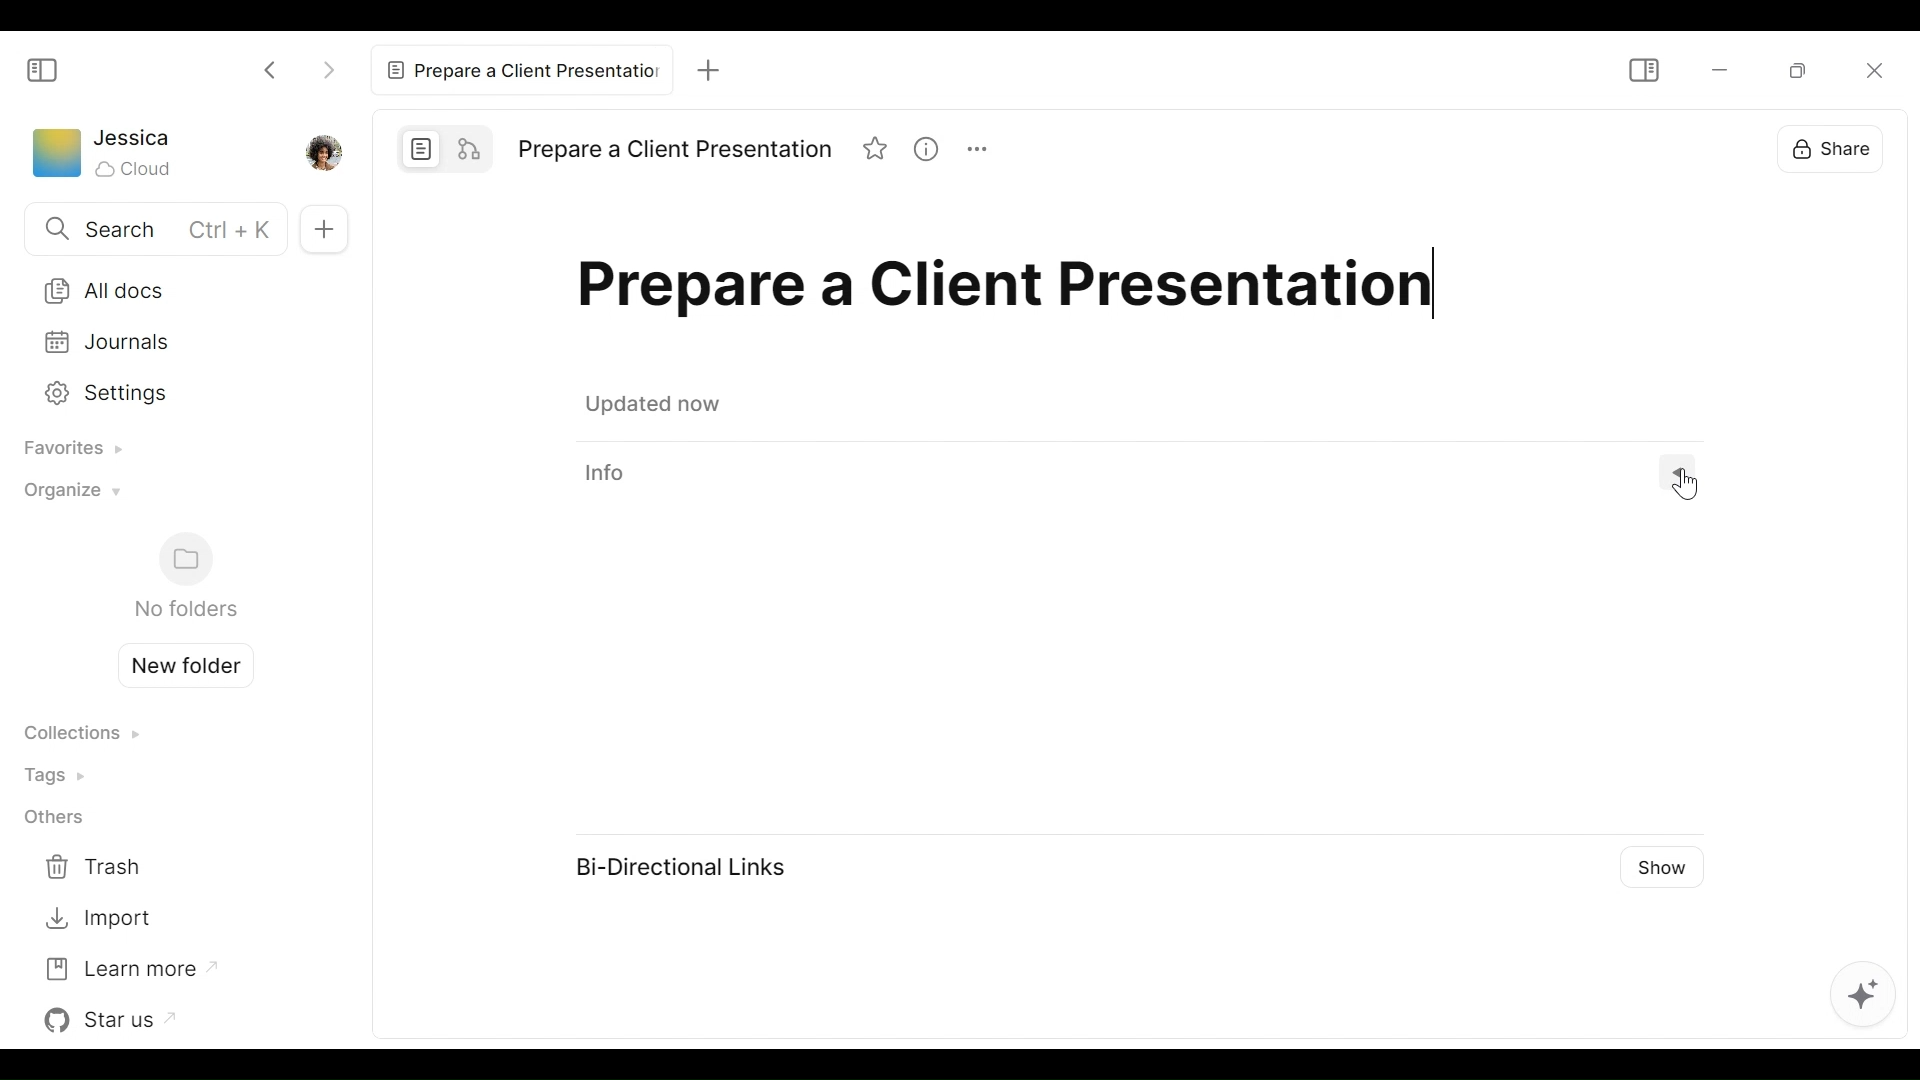 This screenshot has width=1920, height=1080. I want to click on Favorite, so click(877, 151).